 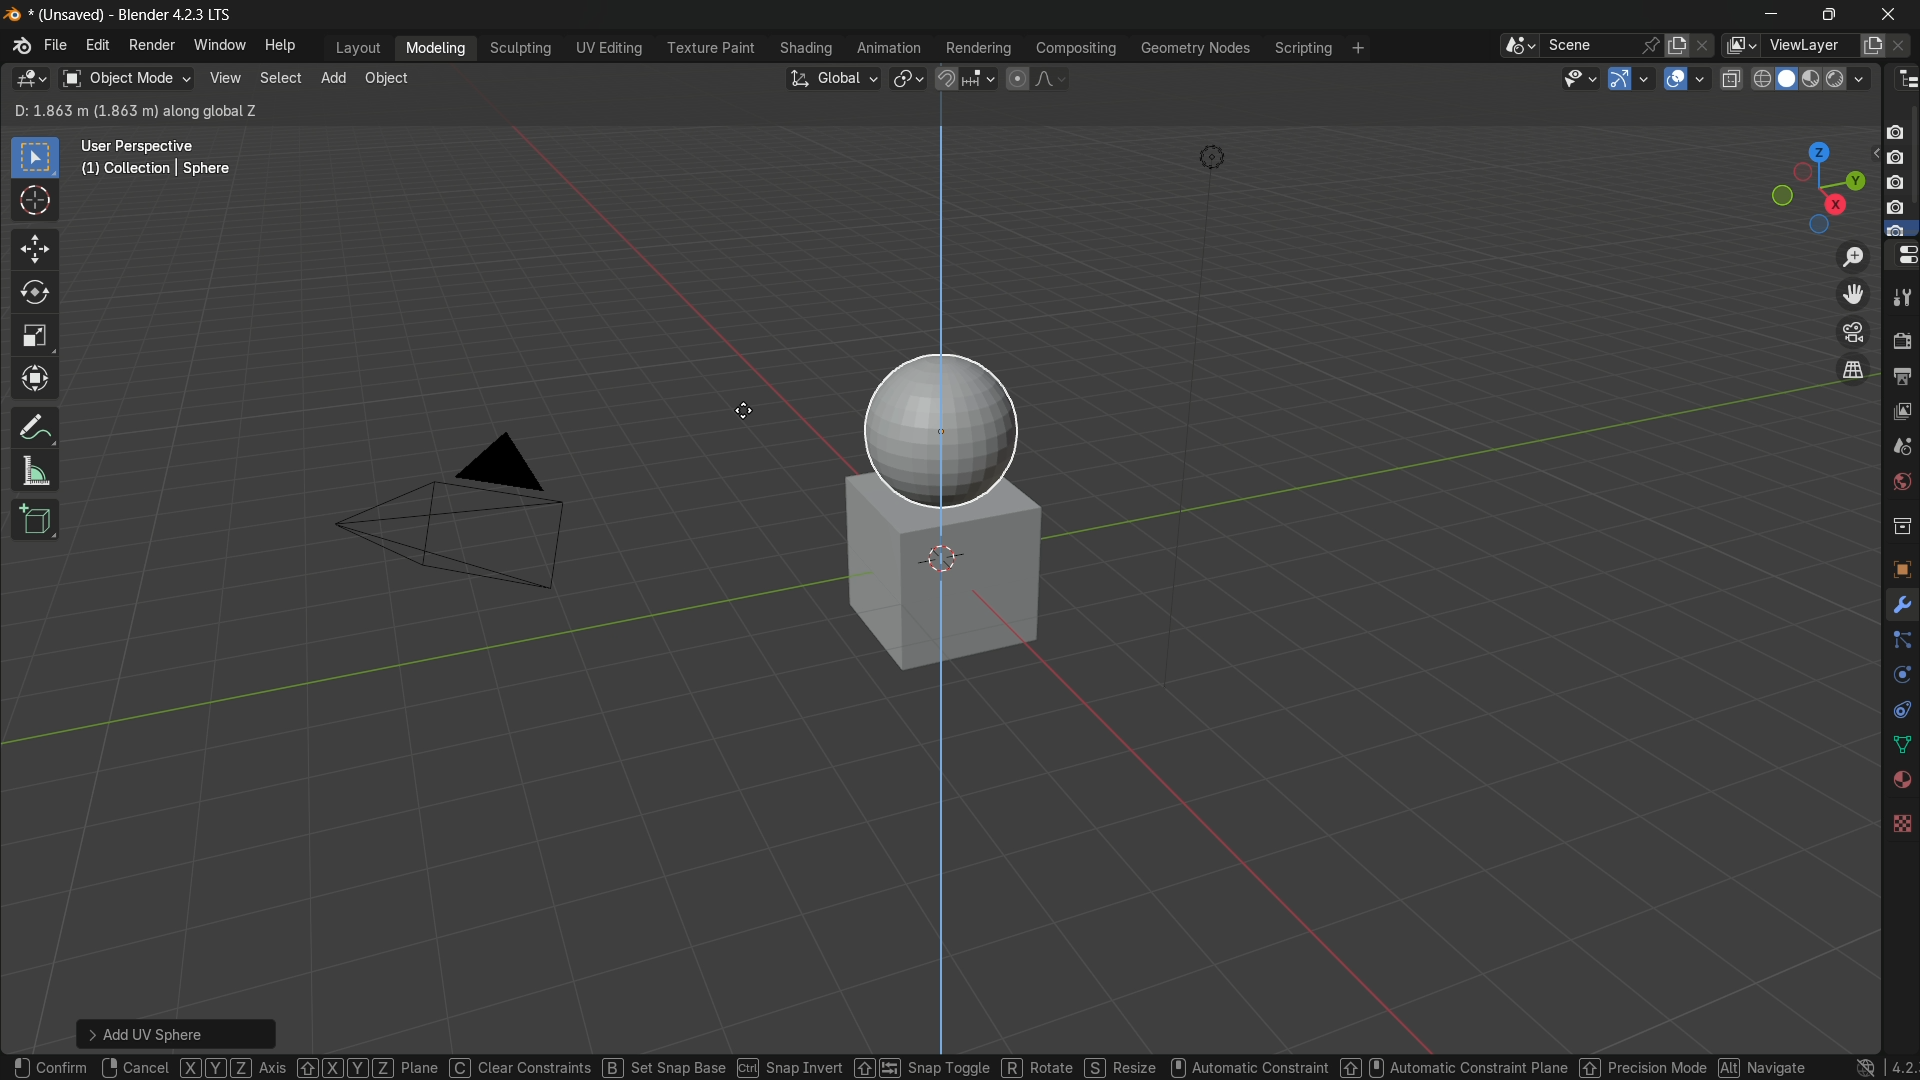 I want to click on window menu, so click(x=215, y=45).